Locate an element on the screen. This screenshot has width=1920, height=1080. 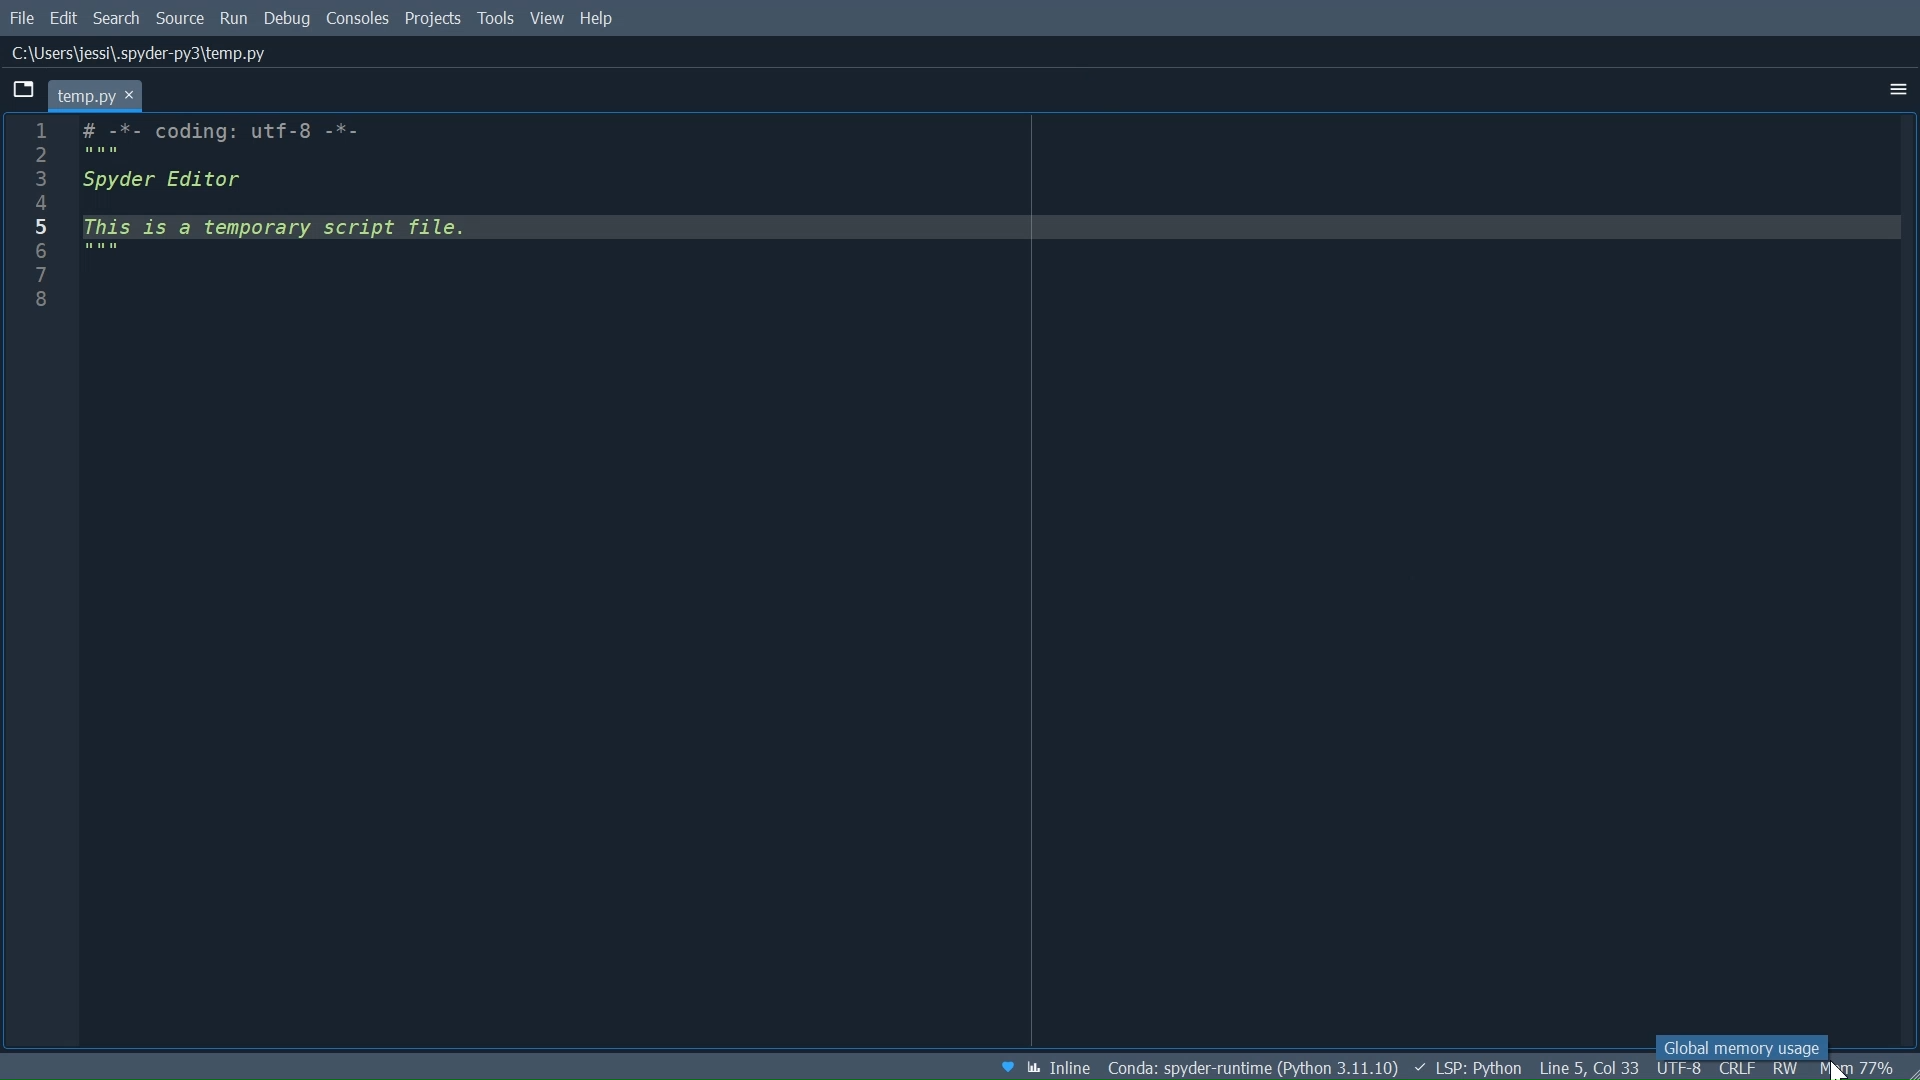
More Options is located at coordinates (1897, 89).